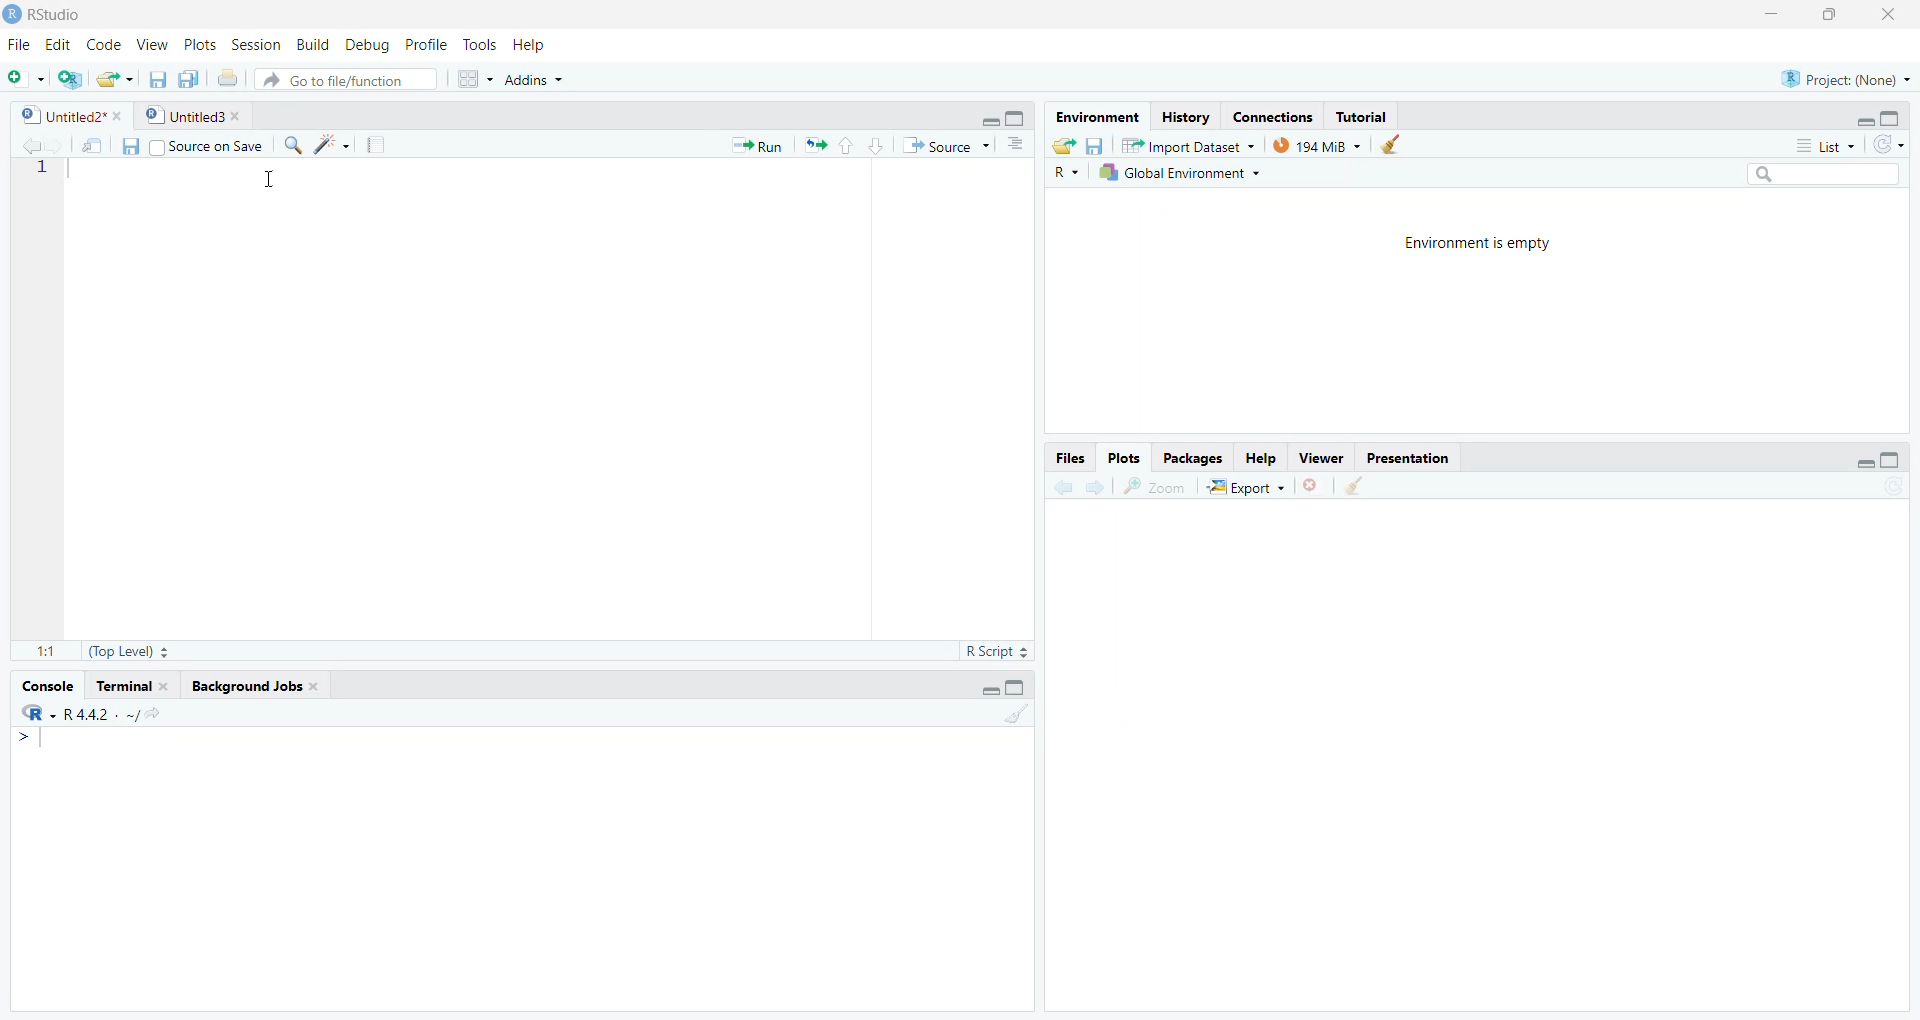 This screenshot has width=1920, height=1020. What do you see at coordinates (197, 46) in the screenshot?
I see `Plots` at bounding box center [197, 46].